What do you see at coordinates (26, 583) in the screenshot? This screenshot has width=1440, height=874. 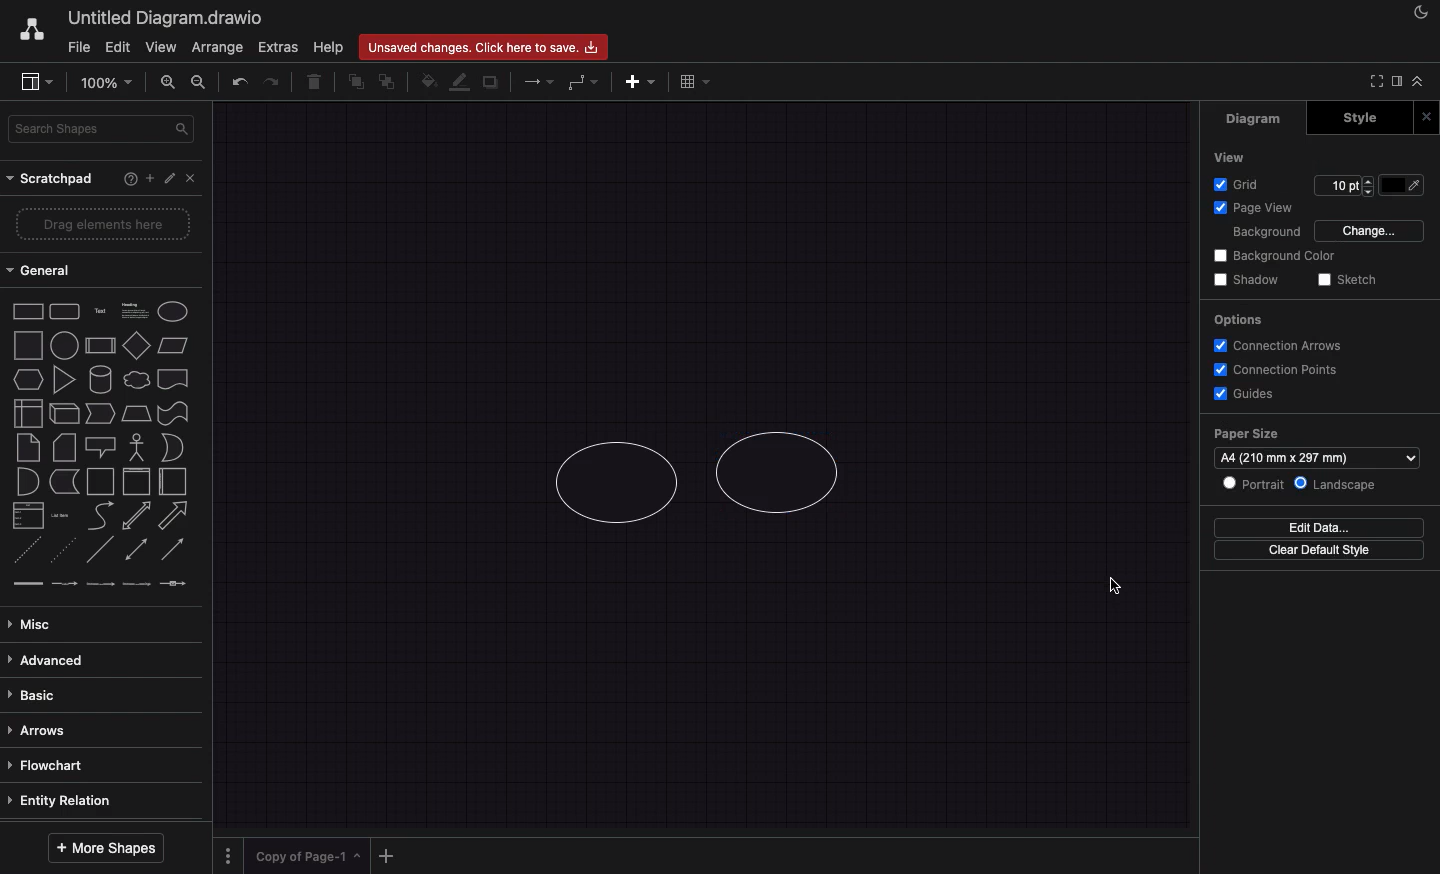 I see `link` at bounding box center [26, 583].